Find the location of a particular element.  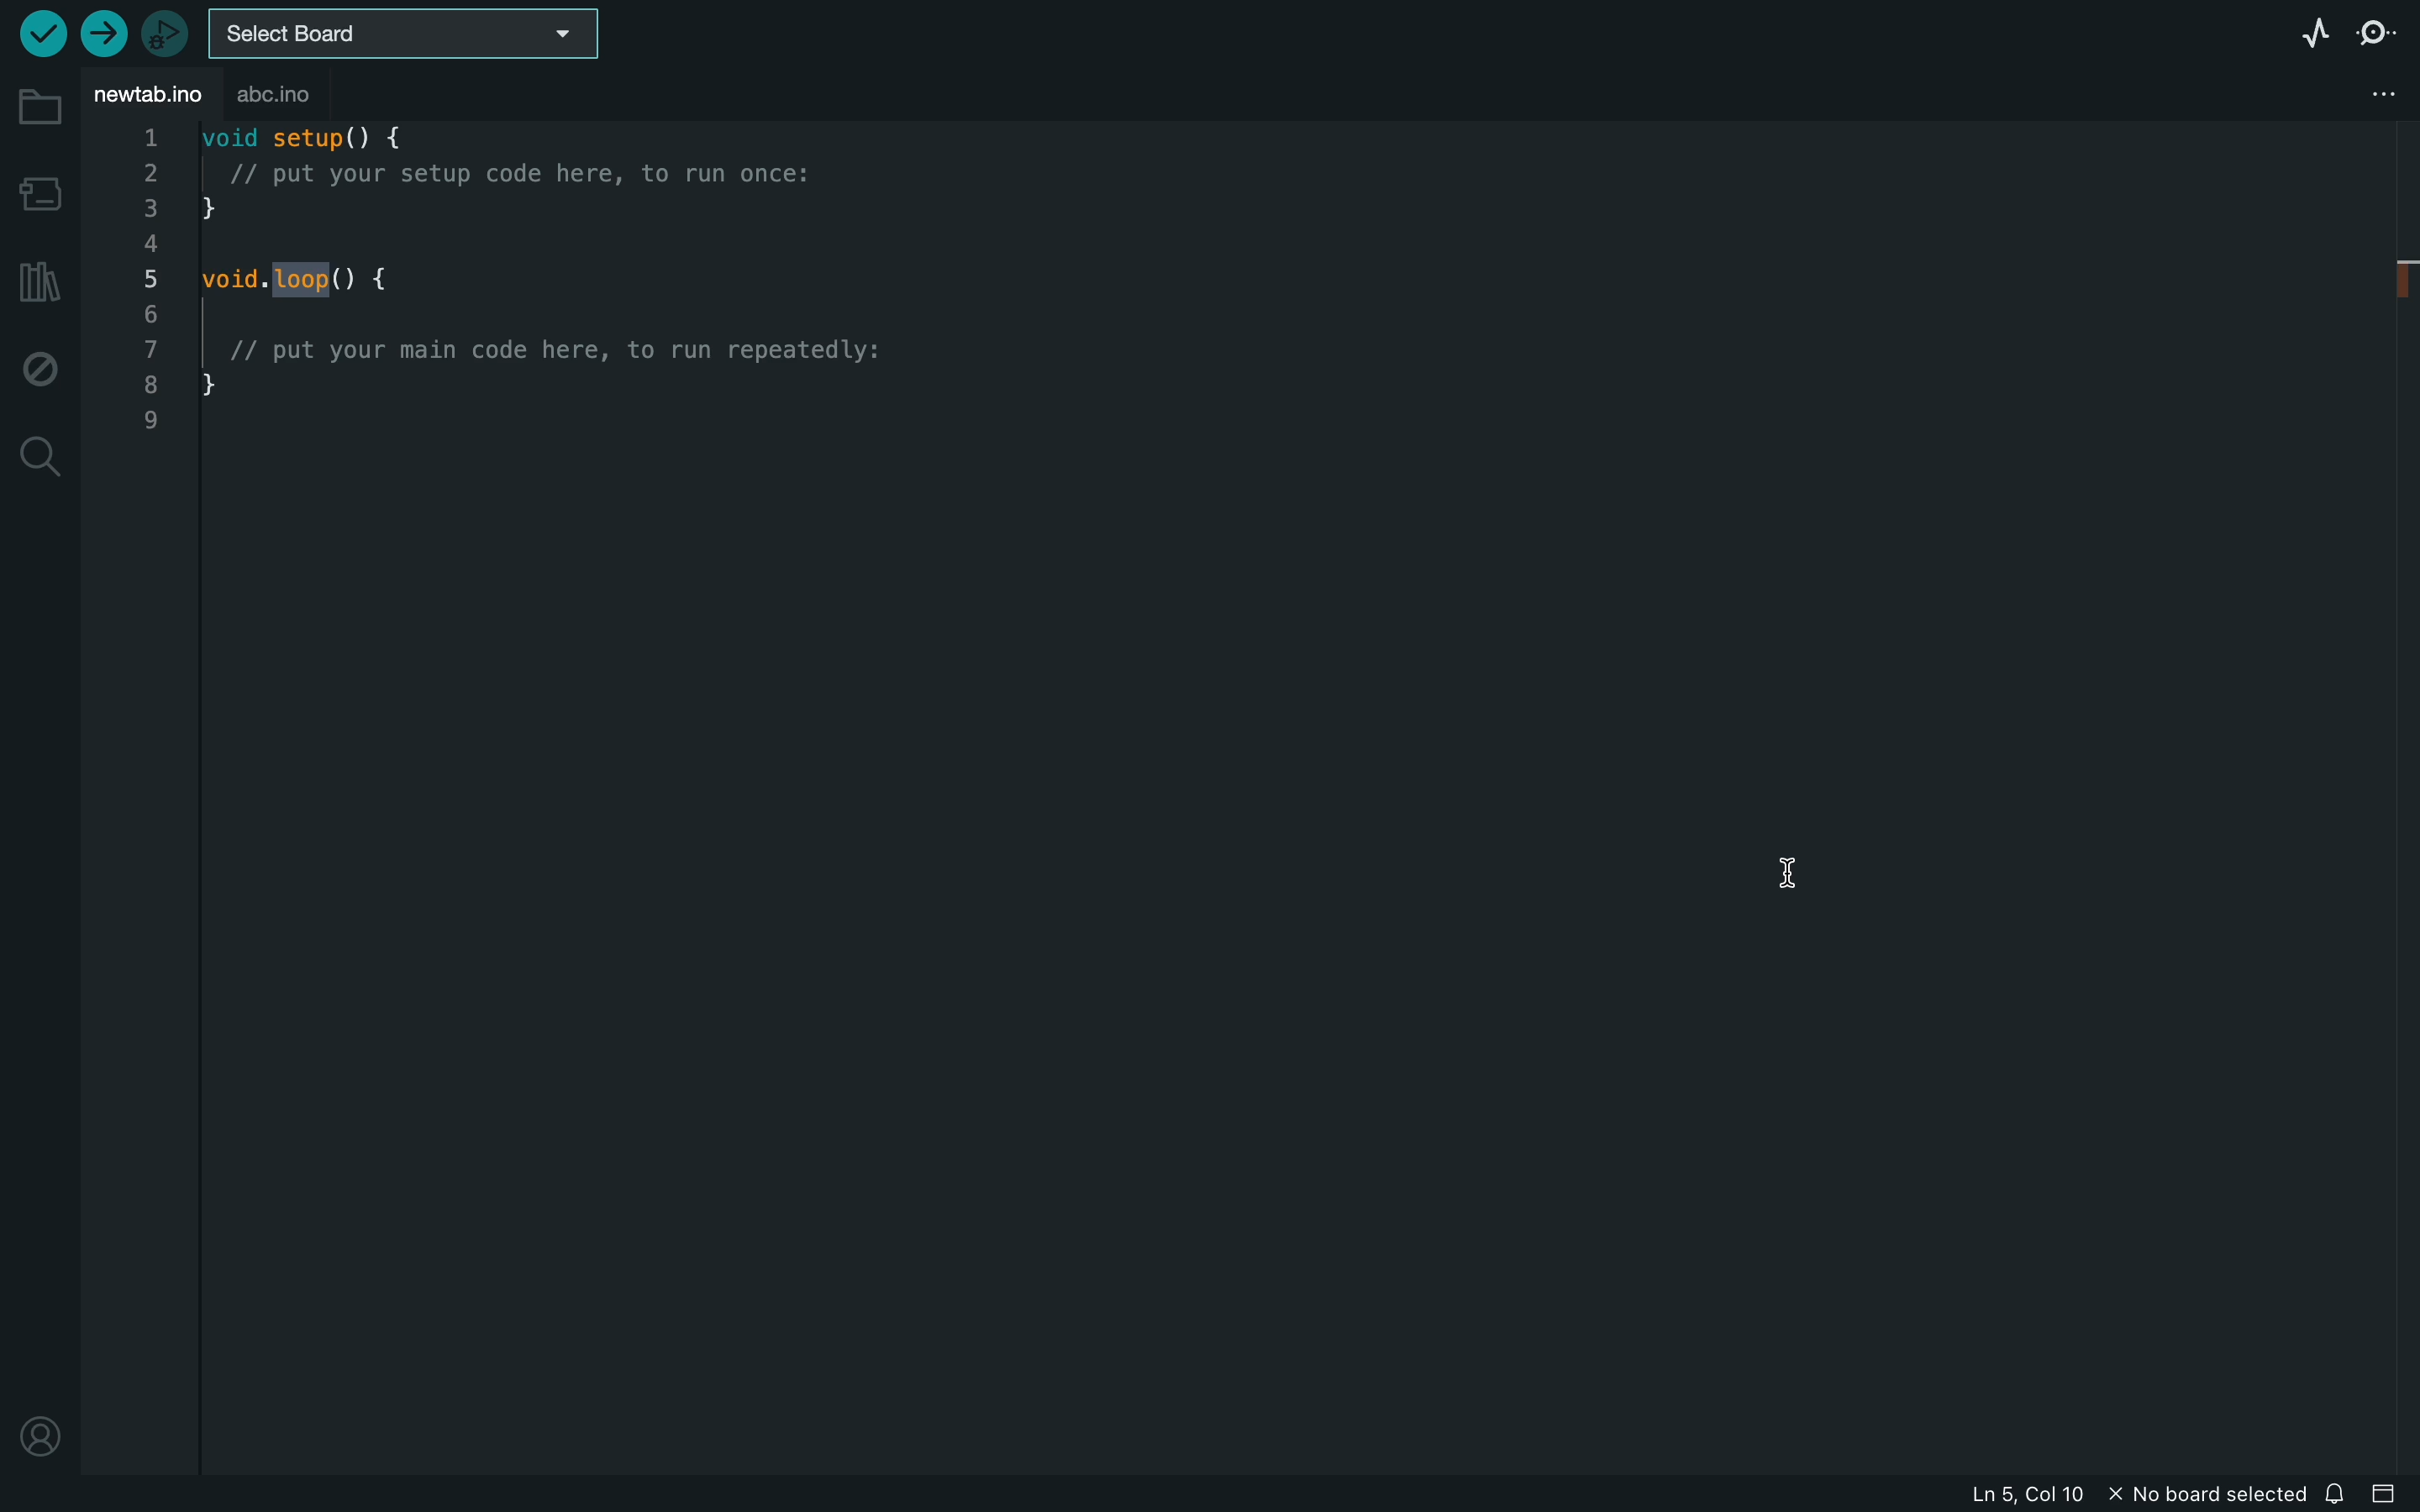

serial monitor is located at coordinates (2378, 31).